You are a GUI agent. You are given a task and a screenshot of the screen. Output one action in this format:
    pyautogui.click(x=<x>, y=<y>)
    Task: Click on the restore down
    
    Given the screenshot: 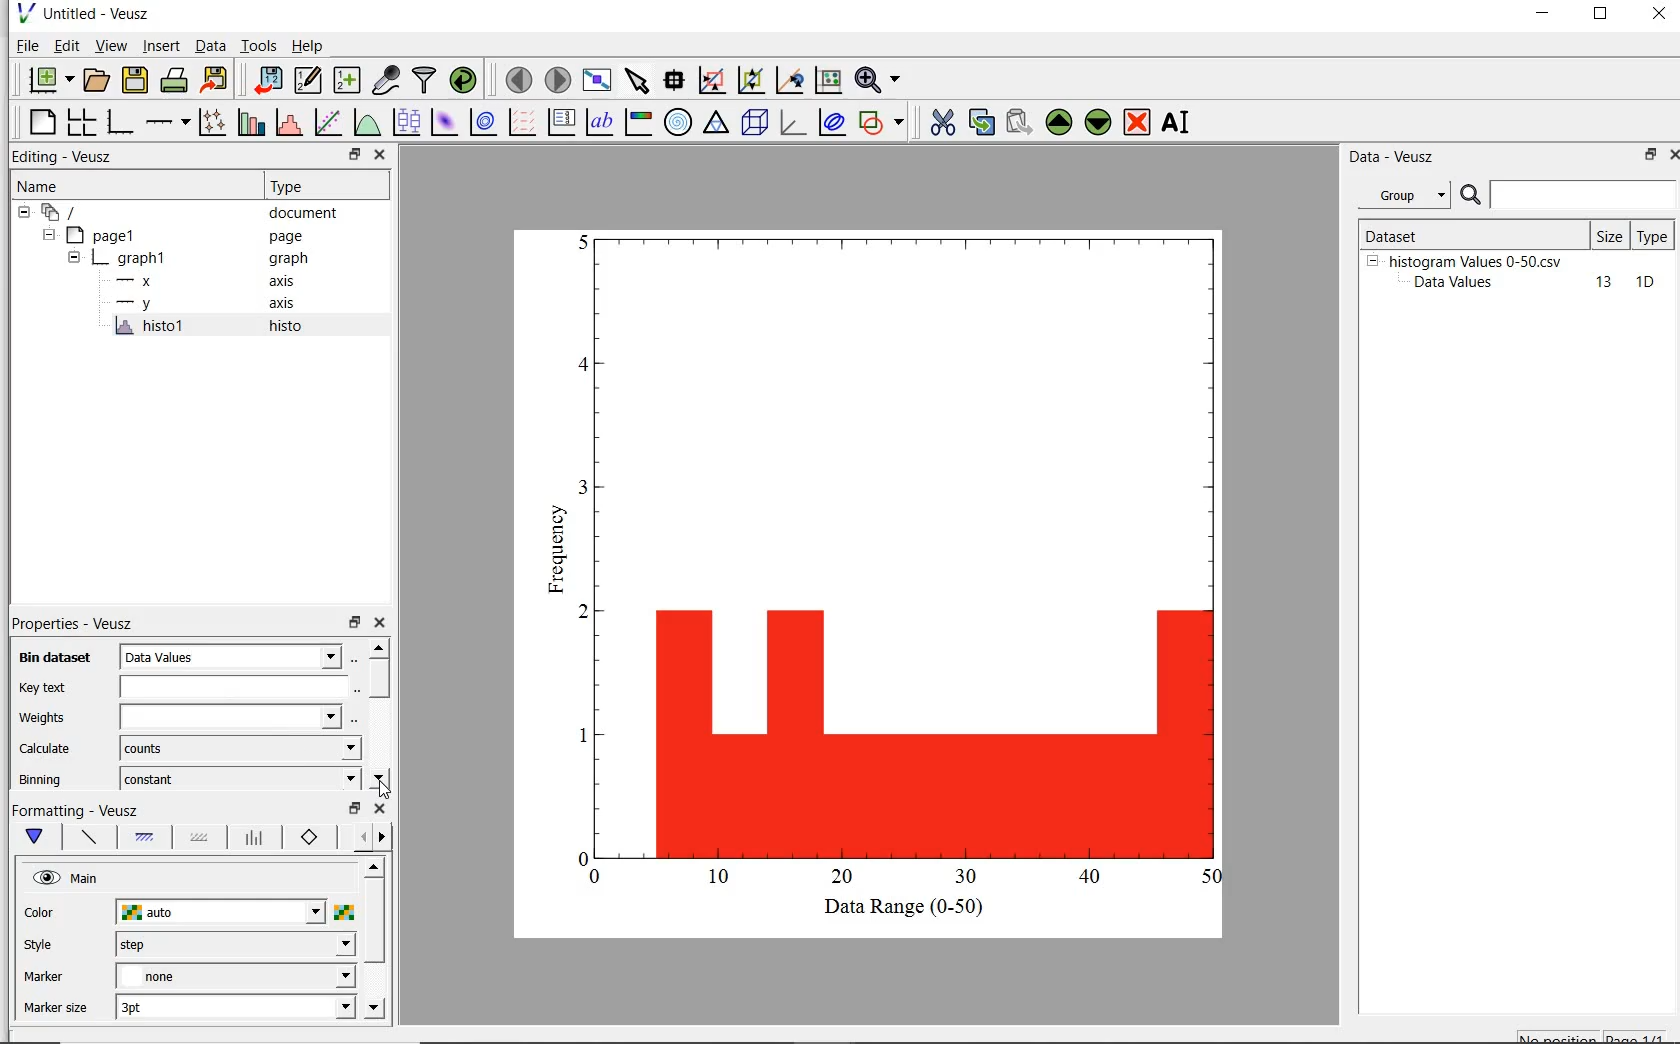 What is the action you would take?
    pyautogui.click(x=354, y=623)
    